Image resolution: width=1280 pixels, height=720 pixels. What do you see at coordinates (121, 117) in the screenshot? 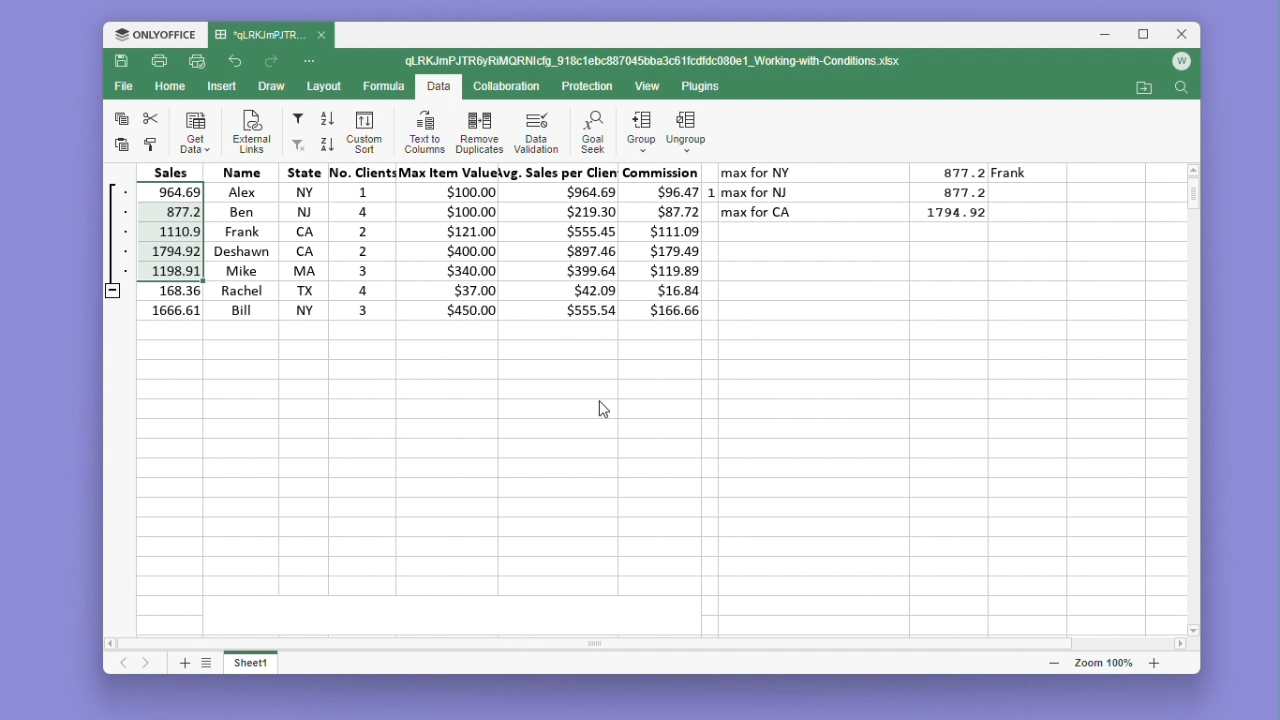
I see `copy` at bounding box center [121, 117].